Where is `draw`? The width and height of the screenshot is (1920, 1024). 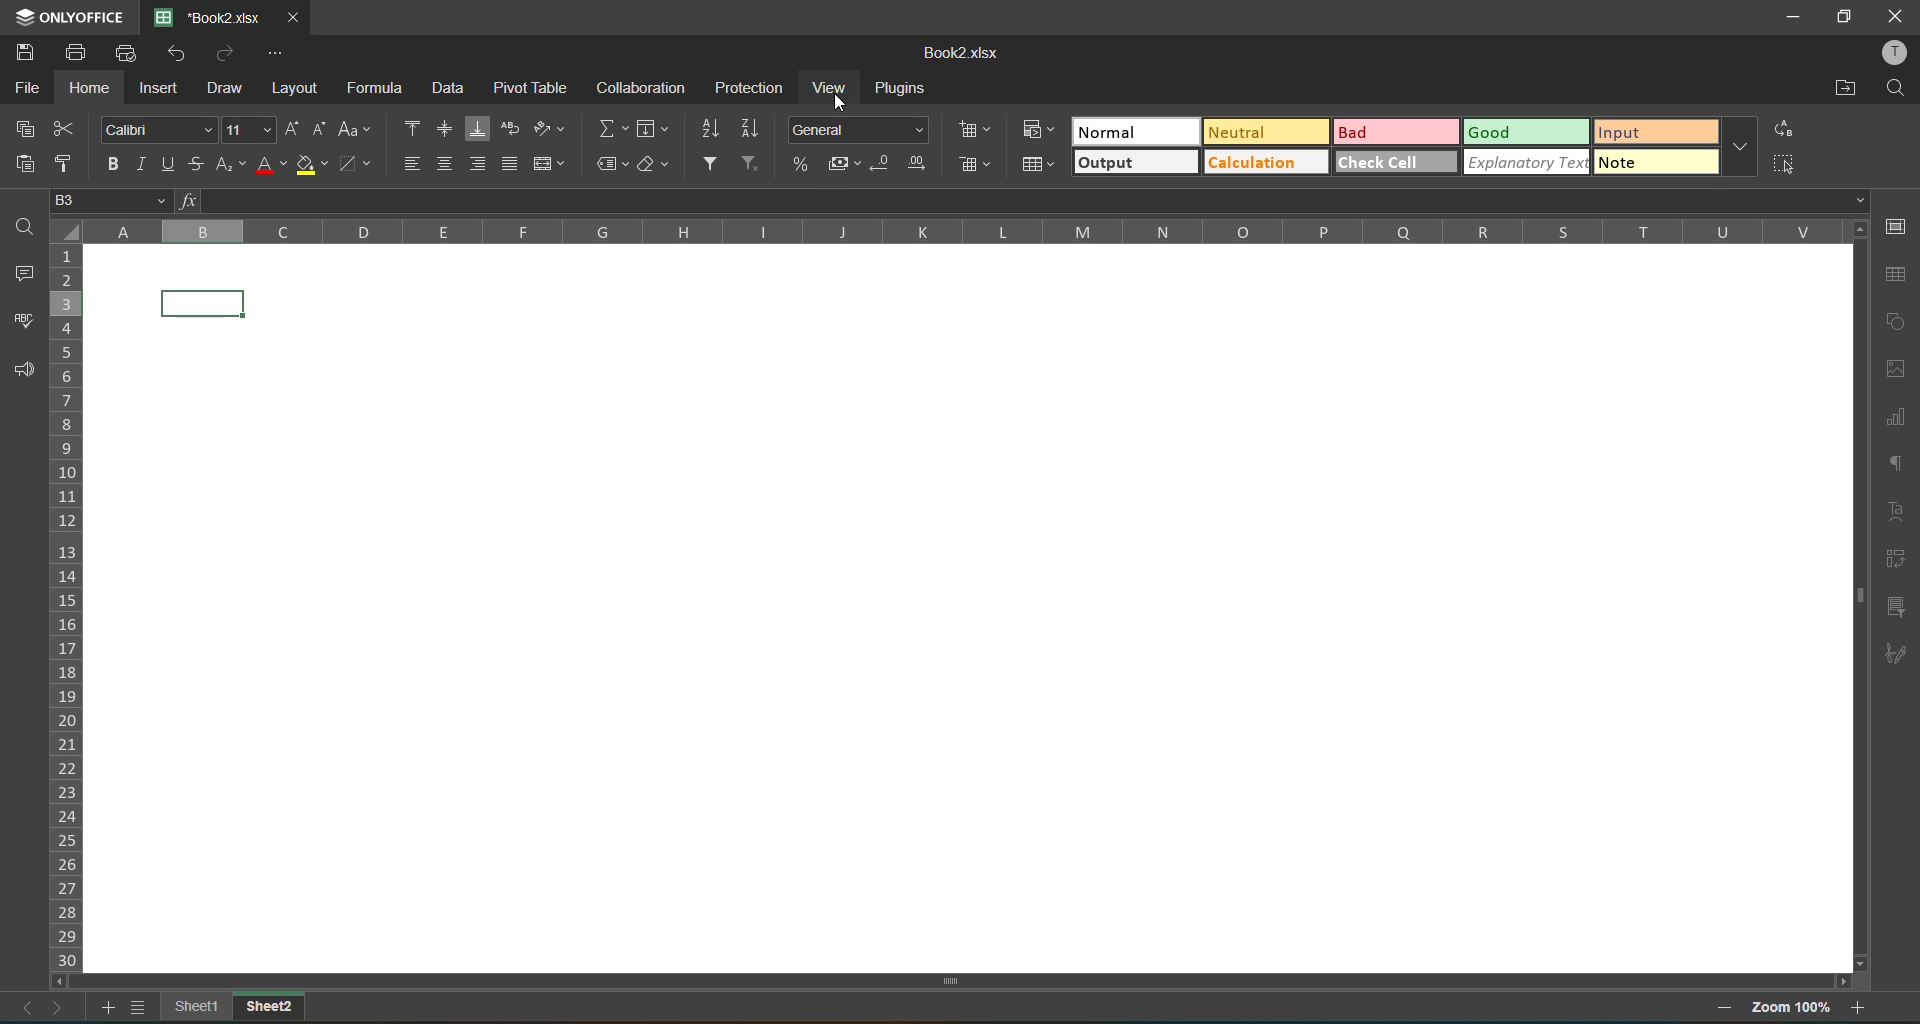
draw is located at coordinates (222, 88).